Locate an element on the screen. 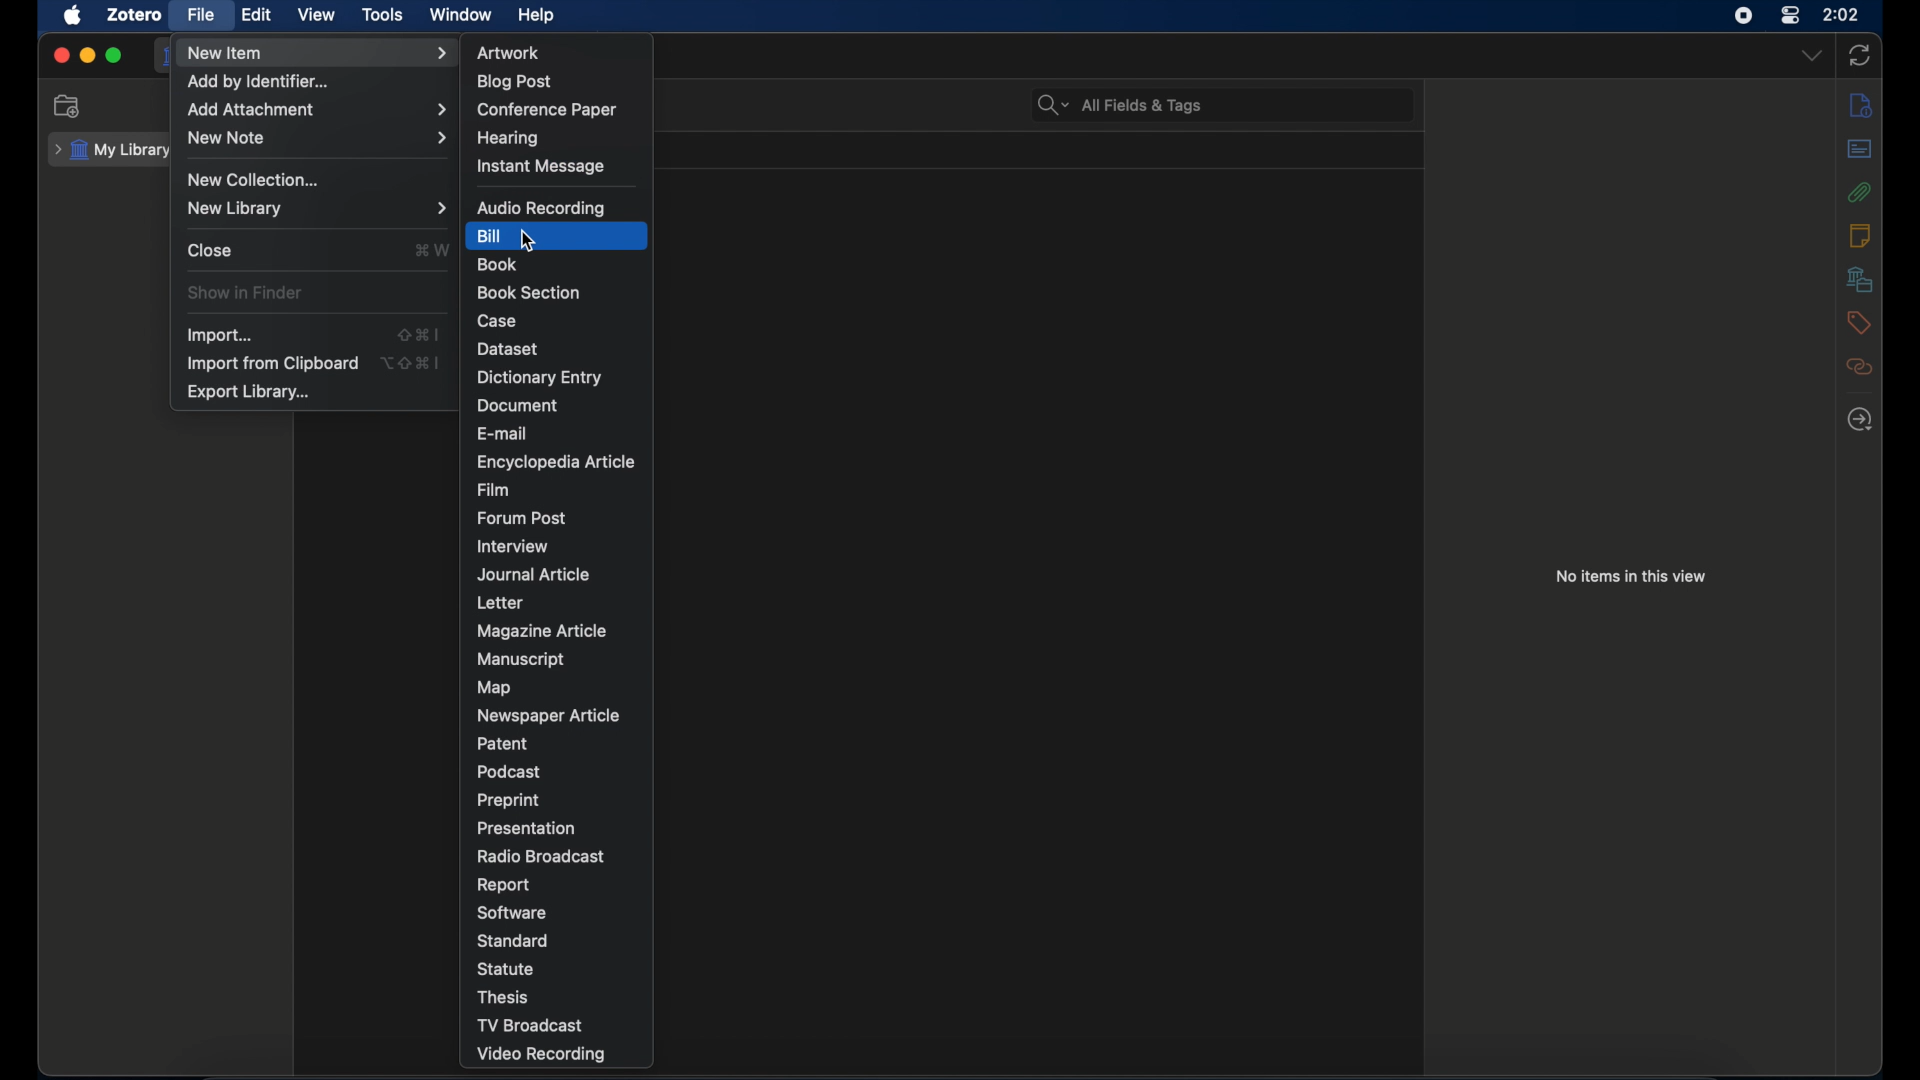 The height and width of the screenshot is (1080, 1920). radio broadcast is located at coordinates (539, 856).